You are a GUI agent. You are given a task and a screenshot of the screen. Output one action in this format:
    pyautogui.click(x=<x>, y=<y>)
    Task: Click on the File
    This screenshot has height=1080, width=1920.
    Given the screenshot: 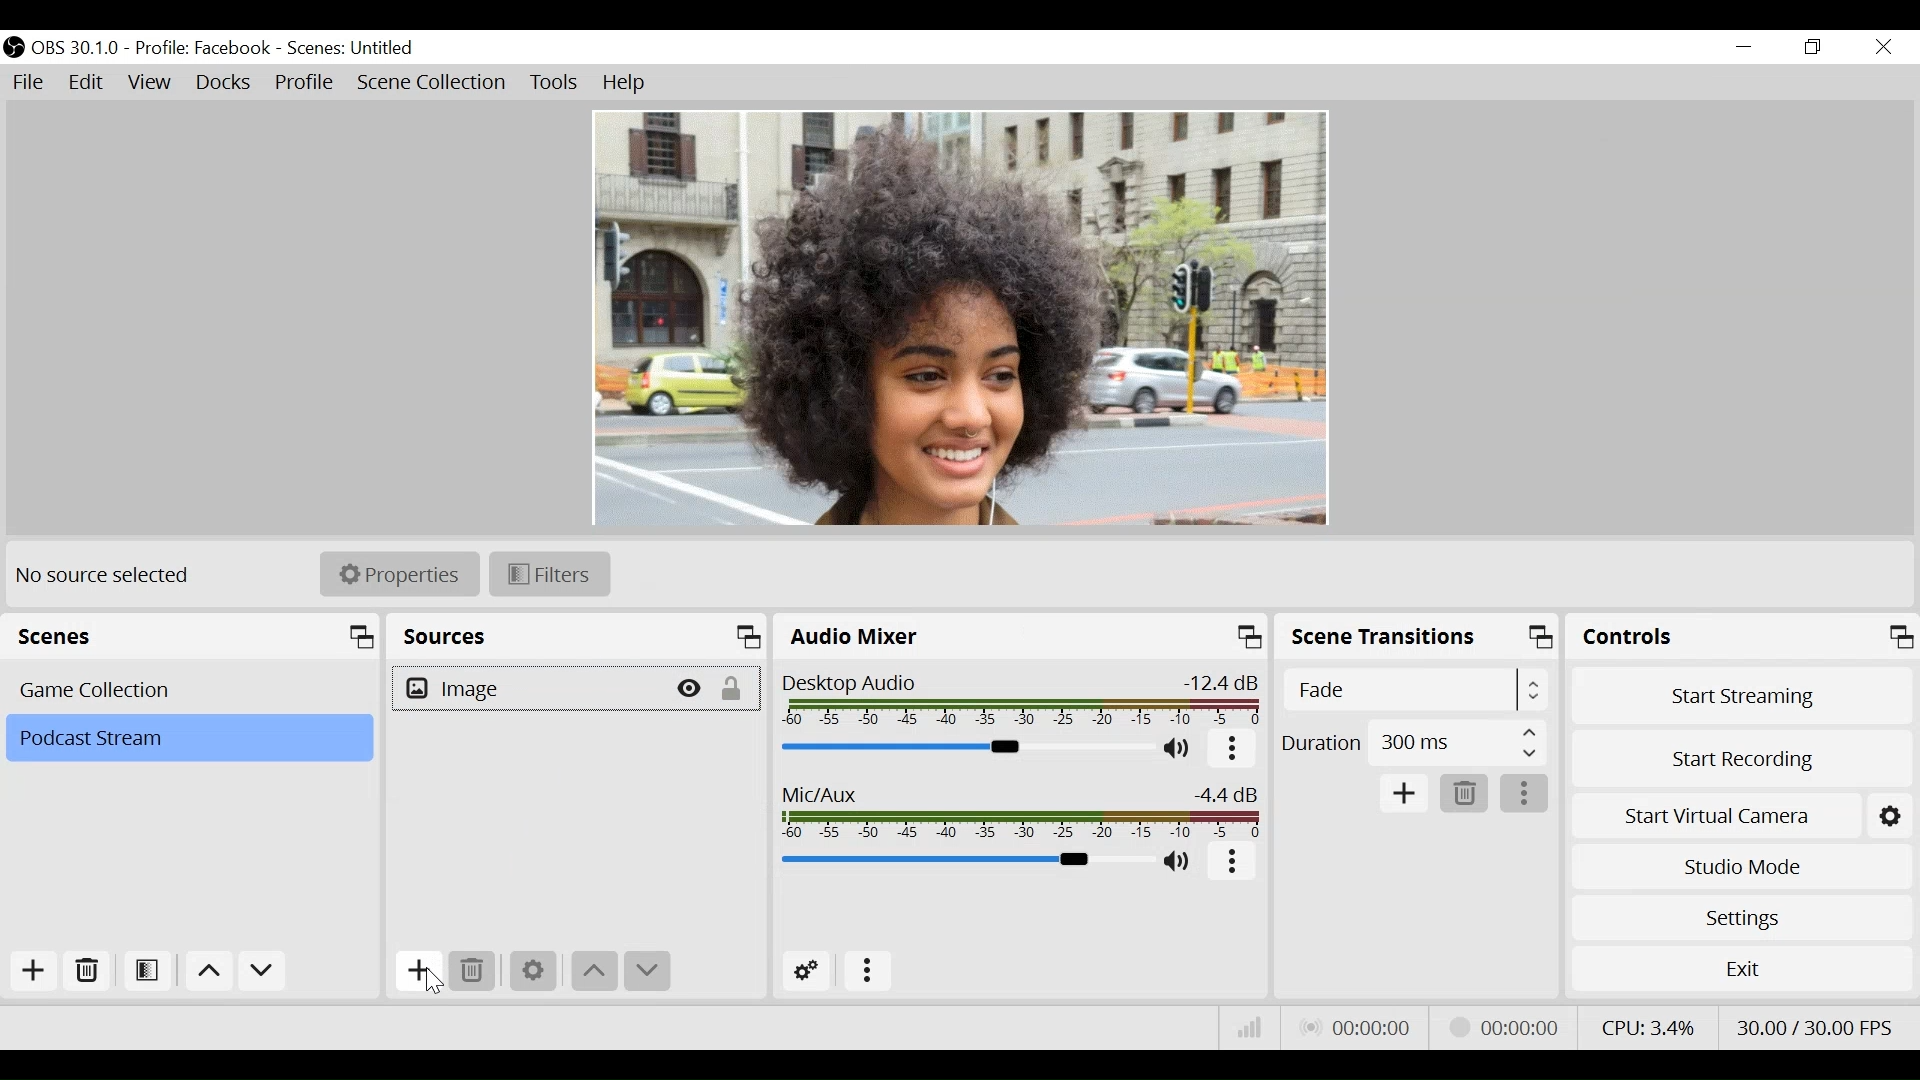 What is the action you would take?
    pyautogui.click(x=32, y=83)
    